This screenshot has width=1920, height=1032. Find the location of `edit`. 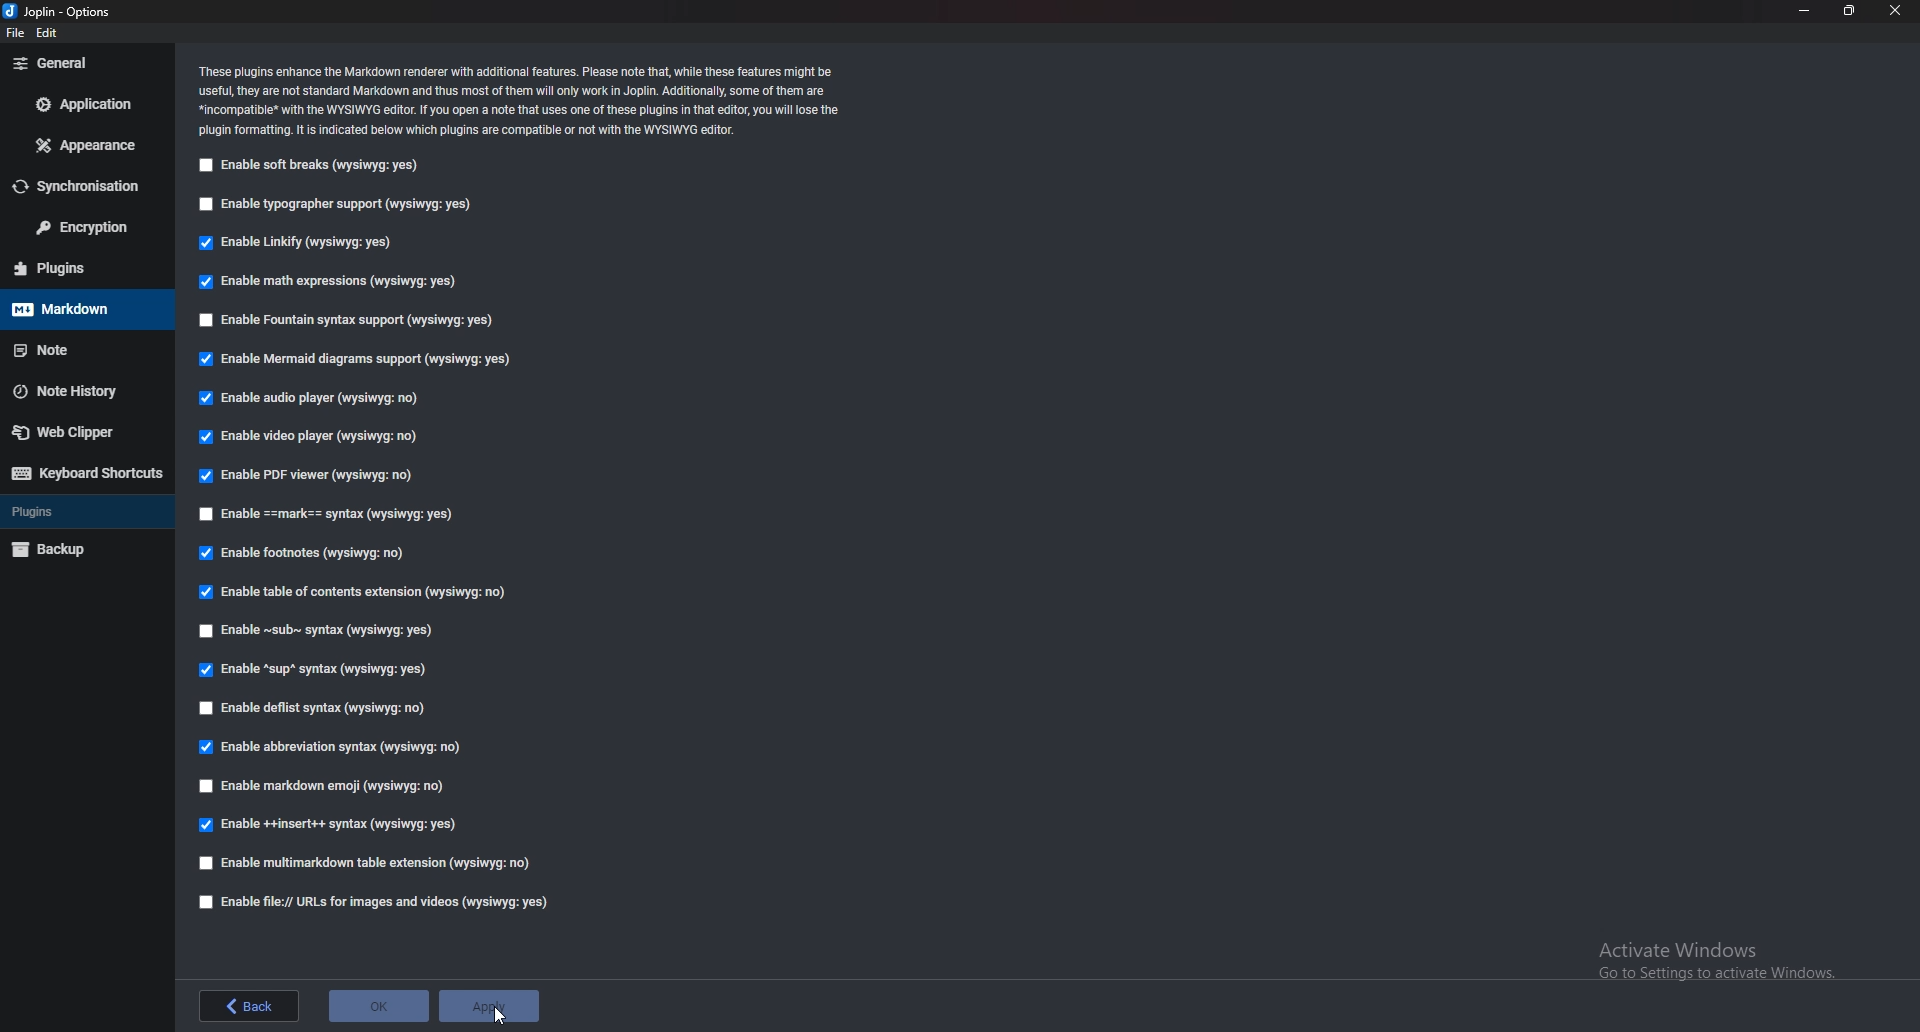

edit is located at coordinates (49, 33).